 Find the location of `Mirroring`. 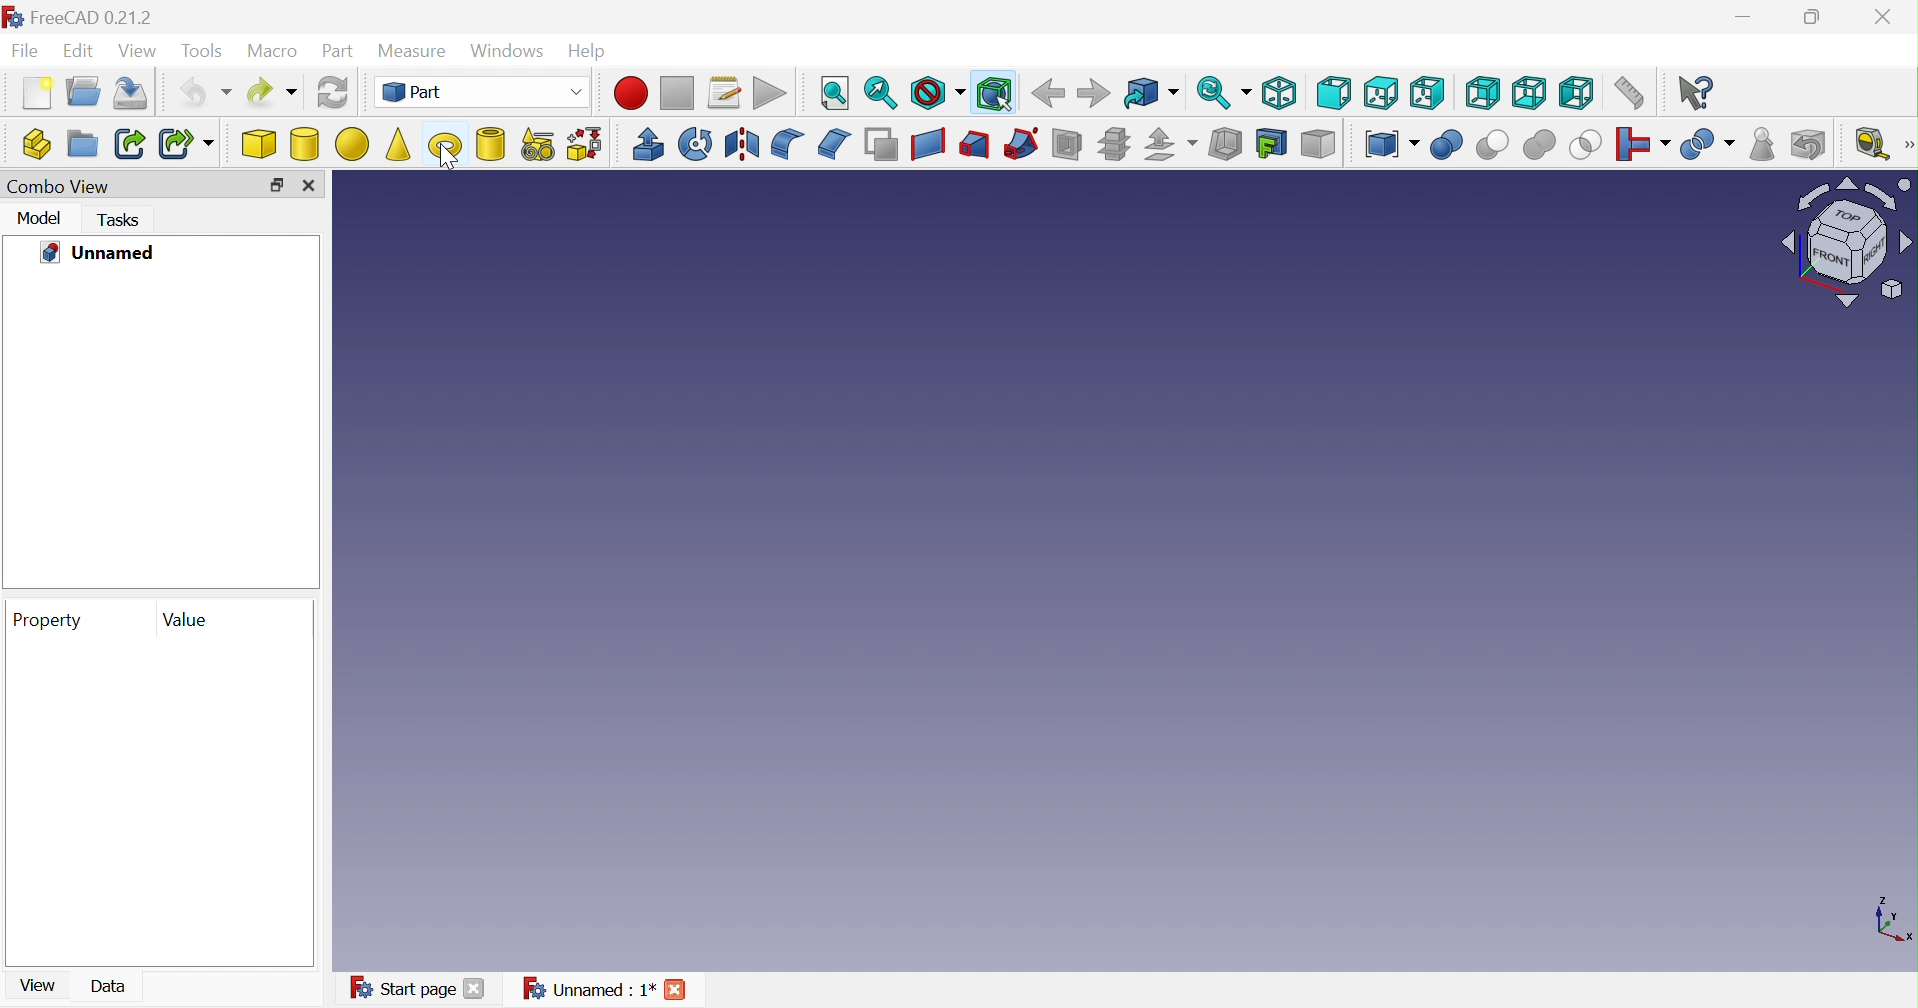

Mirroring is located at coordinates (695, 145).